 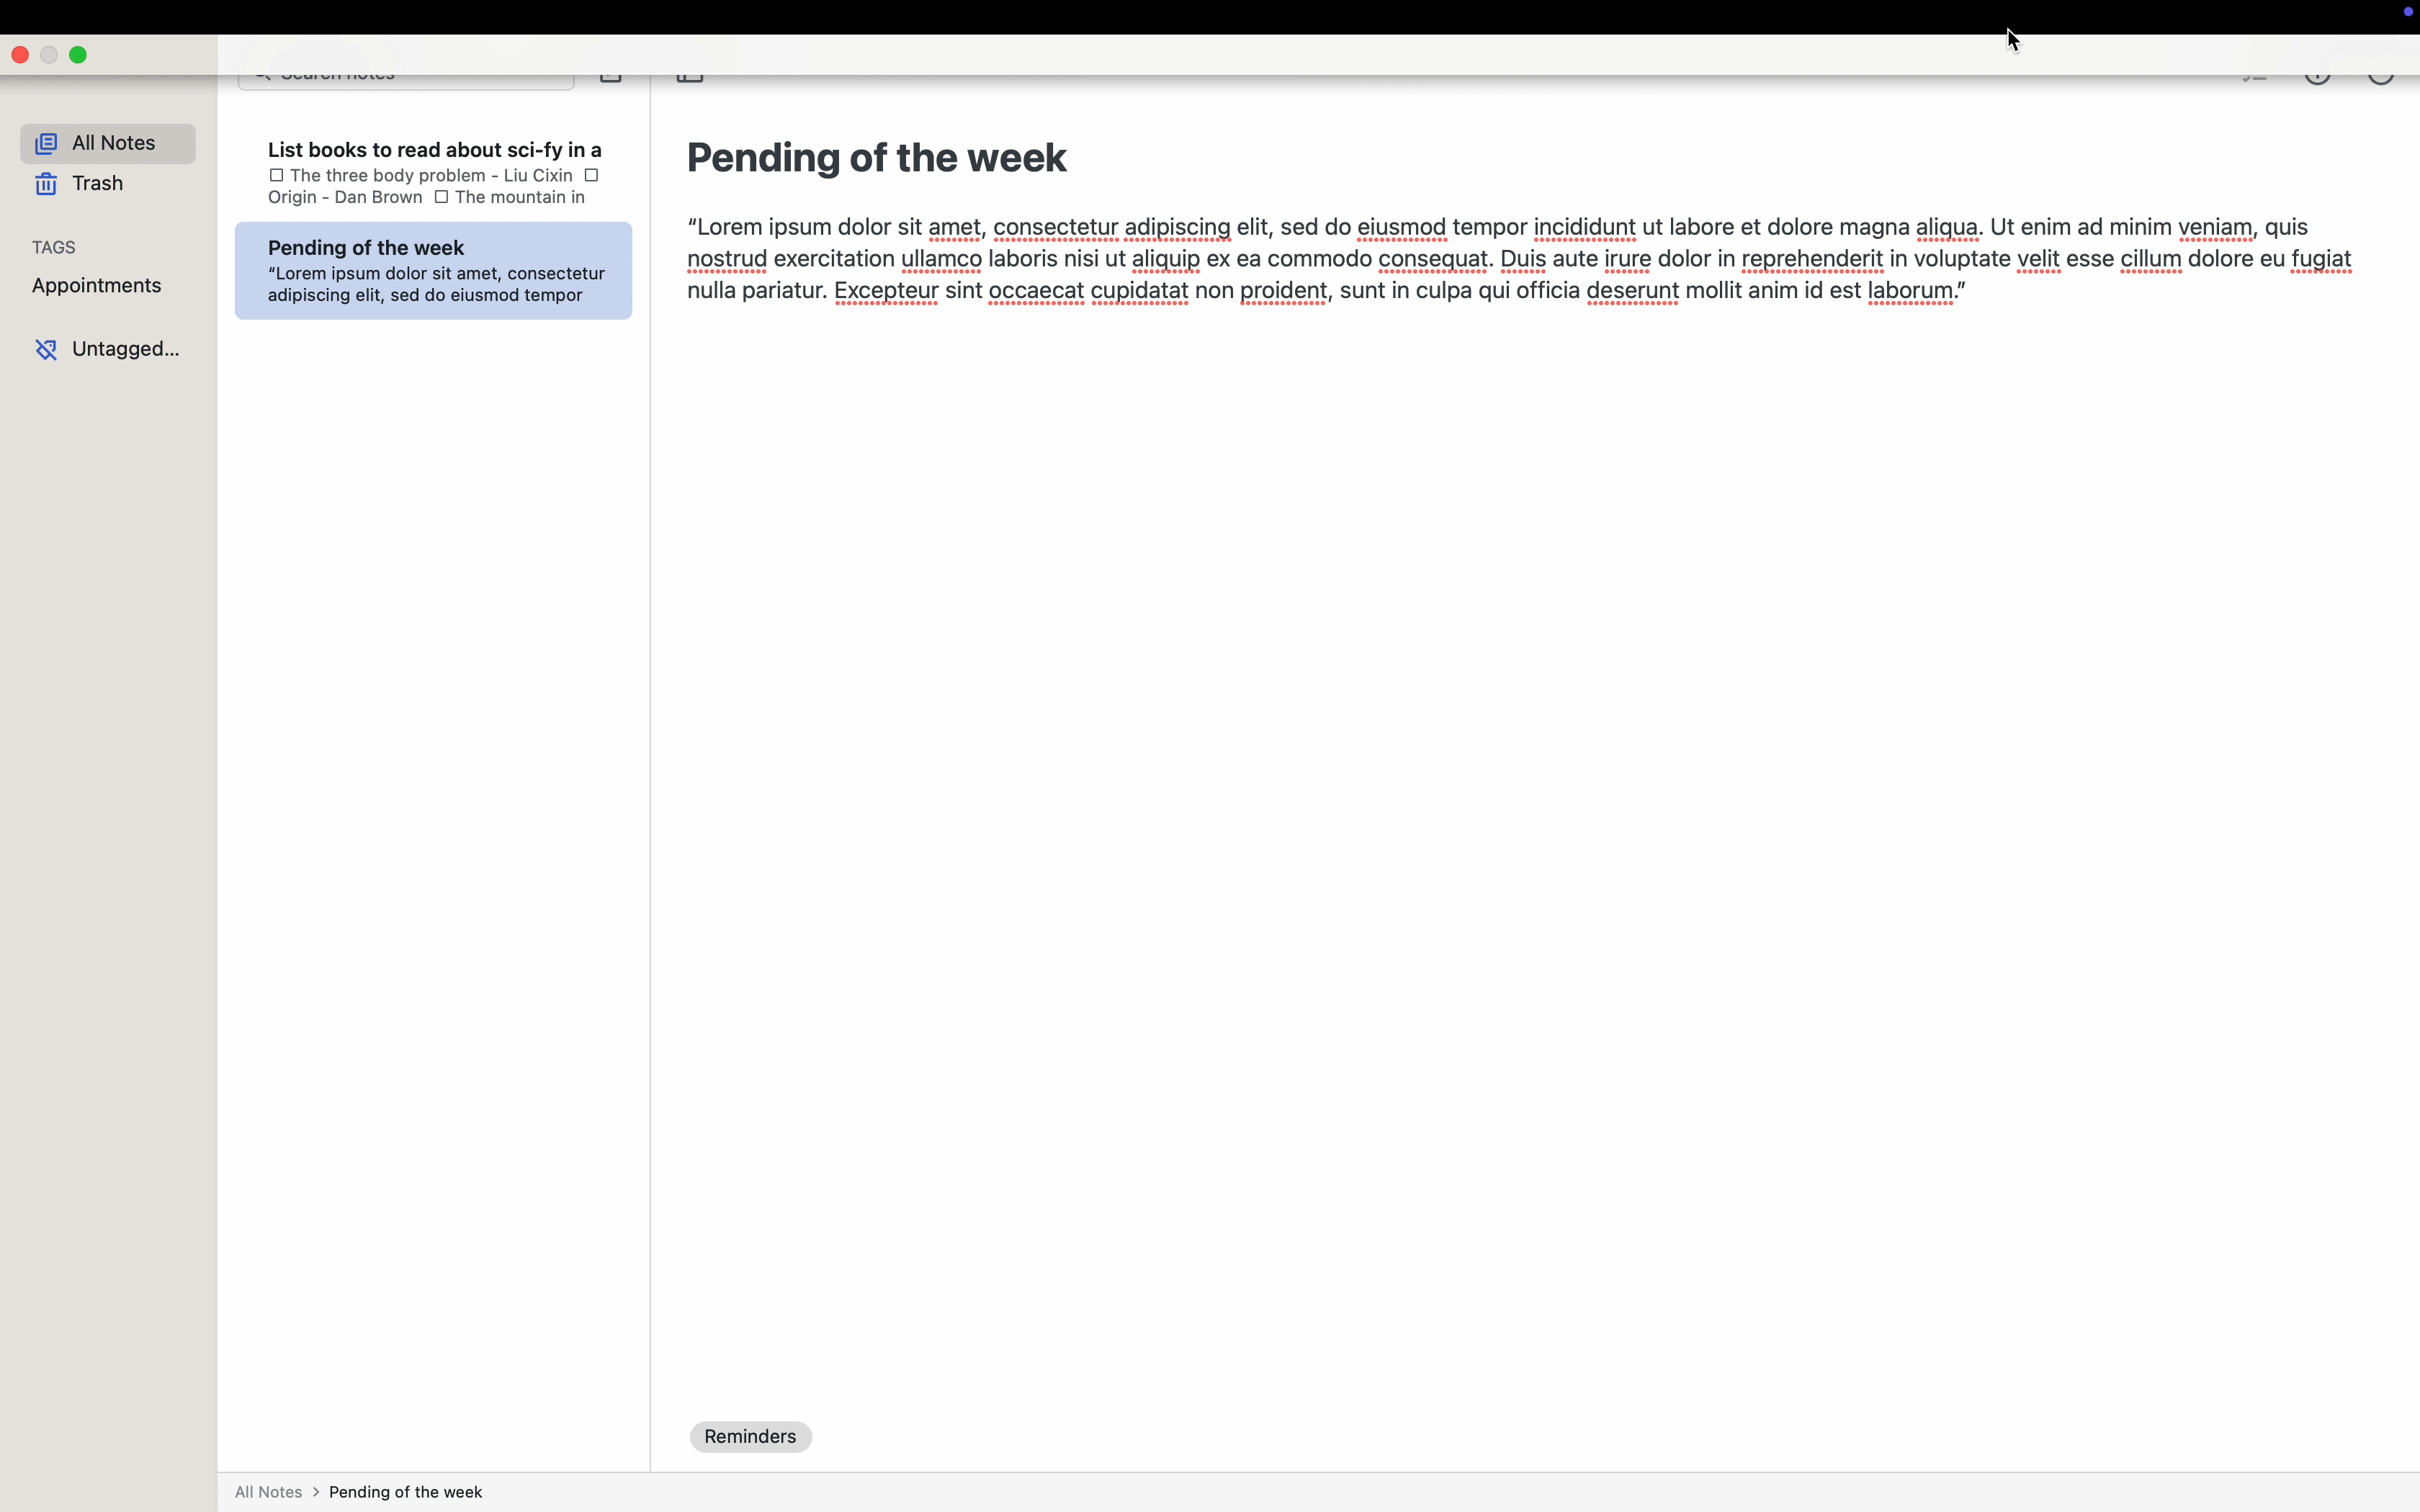 What do you see at coordinates (544, 197) in the screenshot?
I see `the mountyain in` at bounding box center [544, 197].